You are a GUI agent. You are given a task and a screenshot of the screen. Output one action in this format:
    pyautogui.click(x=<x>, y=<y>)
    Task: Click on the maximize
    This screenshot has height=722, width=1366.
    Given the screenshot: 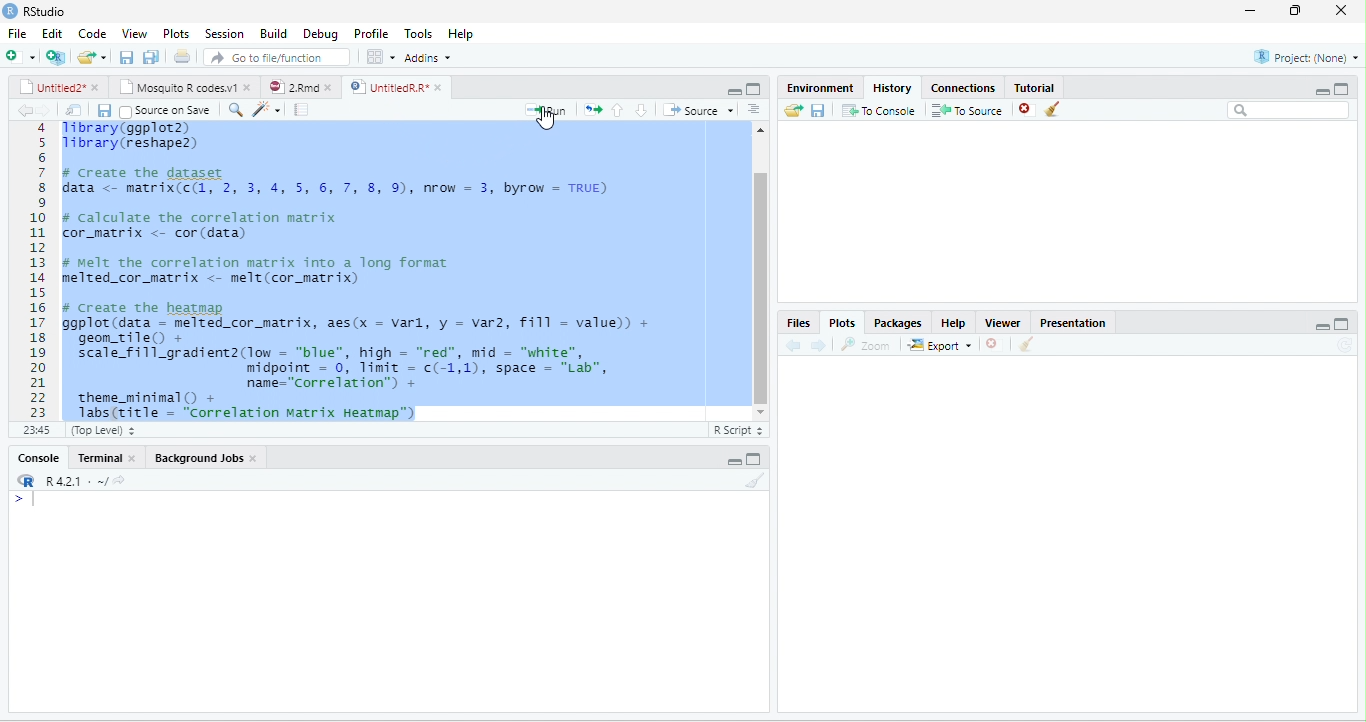 What is the action you would take?
    pyautogui.click(x=1299, y=11)
    